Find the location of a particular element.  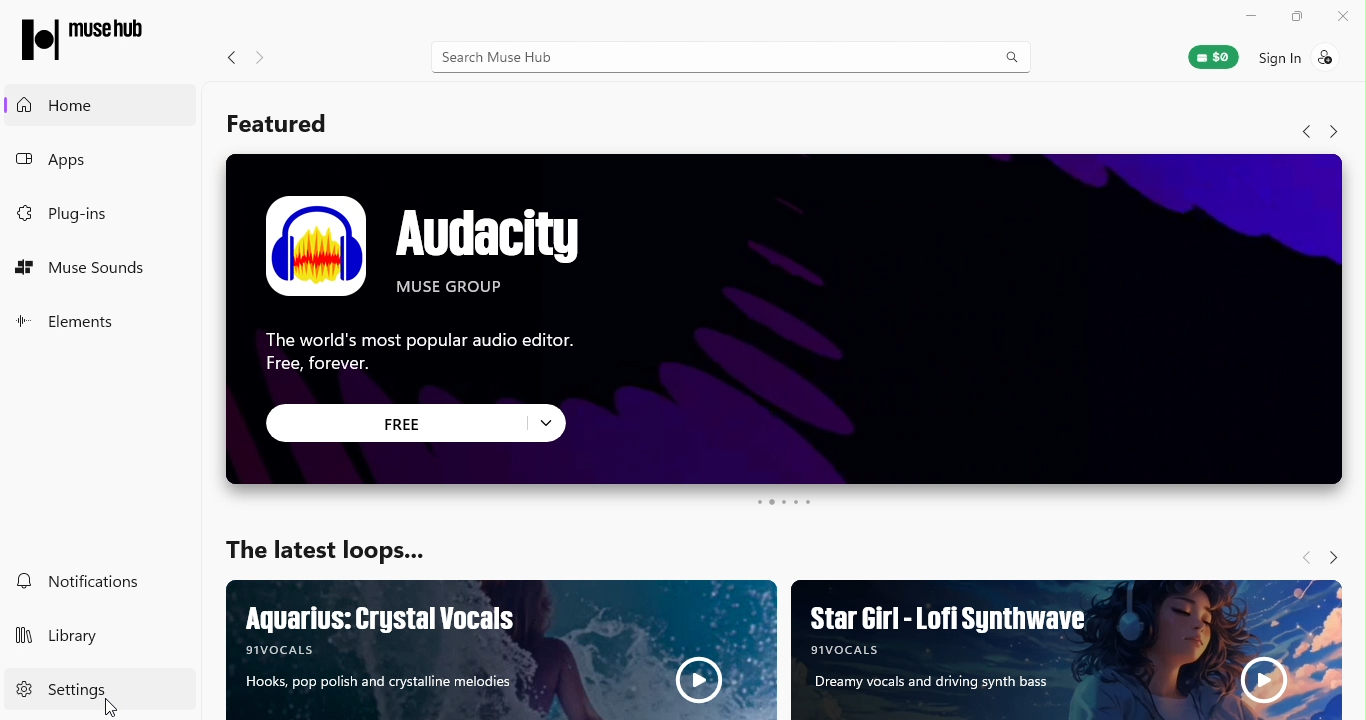

Muse sounds is located at coordinates (88, 272).